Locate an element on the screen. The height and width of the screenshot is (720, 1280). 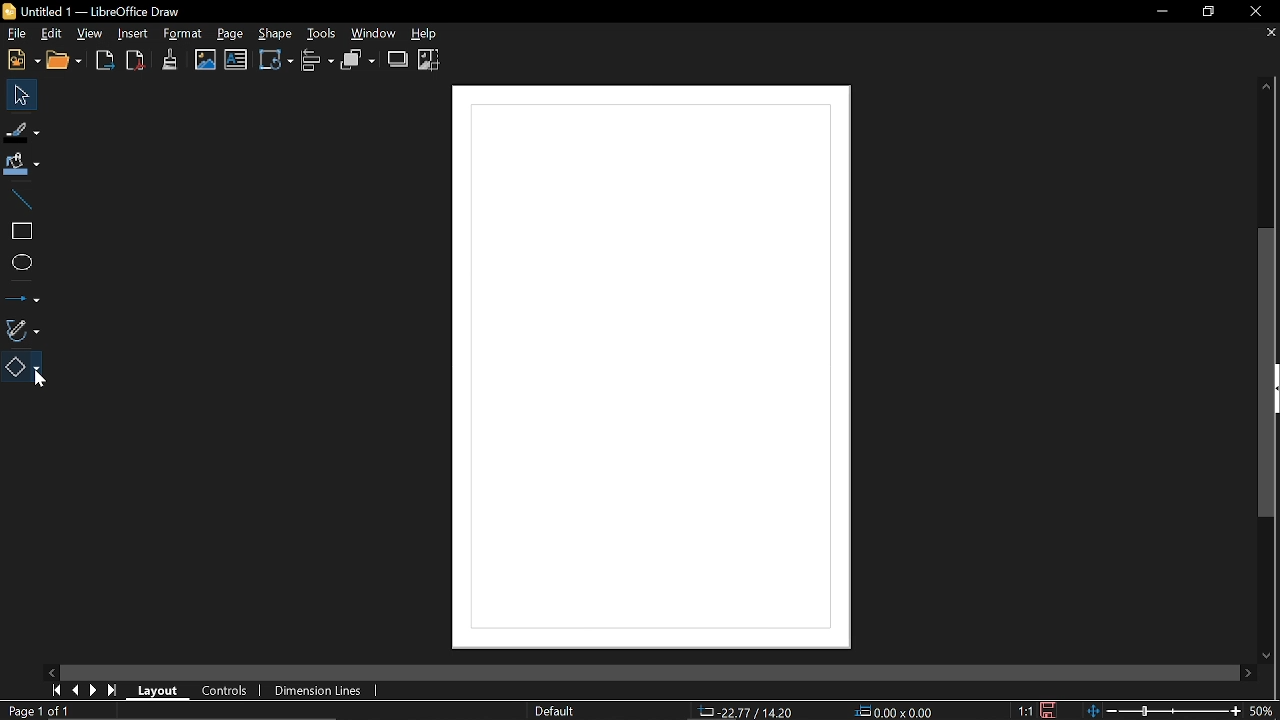
Canvas is located at coordinates (651, 369).